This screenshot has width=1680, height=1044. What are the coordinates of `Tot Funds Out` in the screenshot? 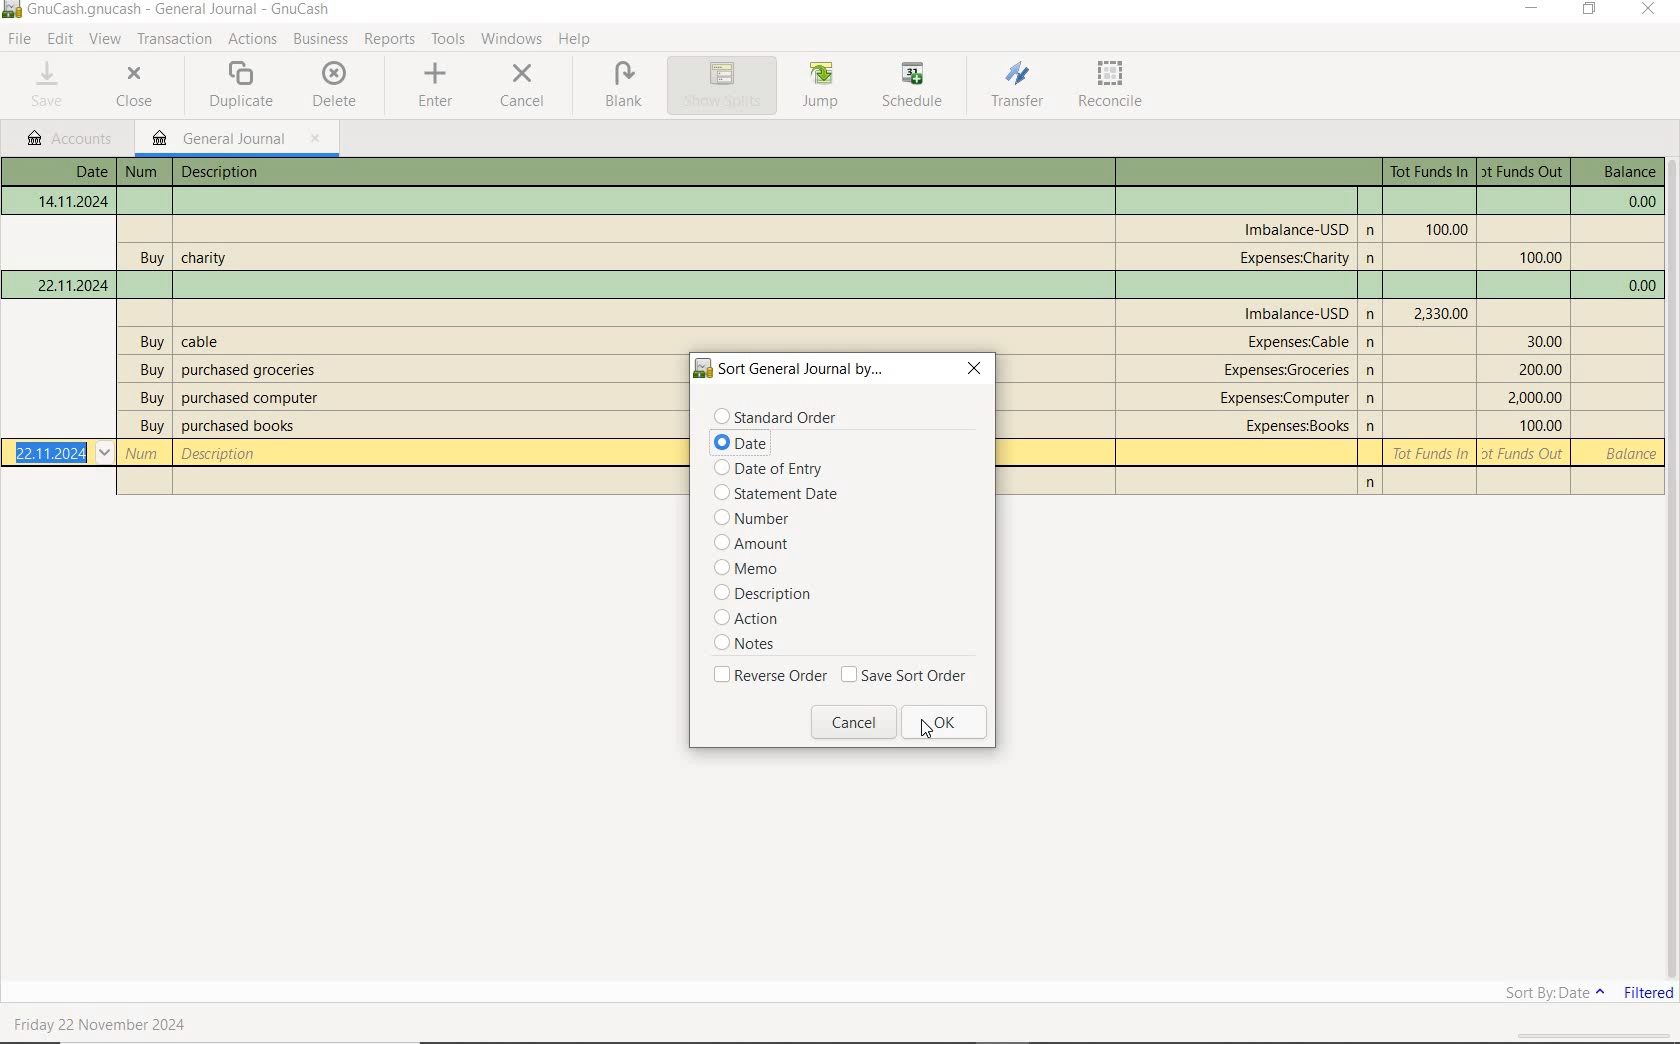 It's located at (1543, 342).